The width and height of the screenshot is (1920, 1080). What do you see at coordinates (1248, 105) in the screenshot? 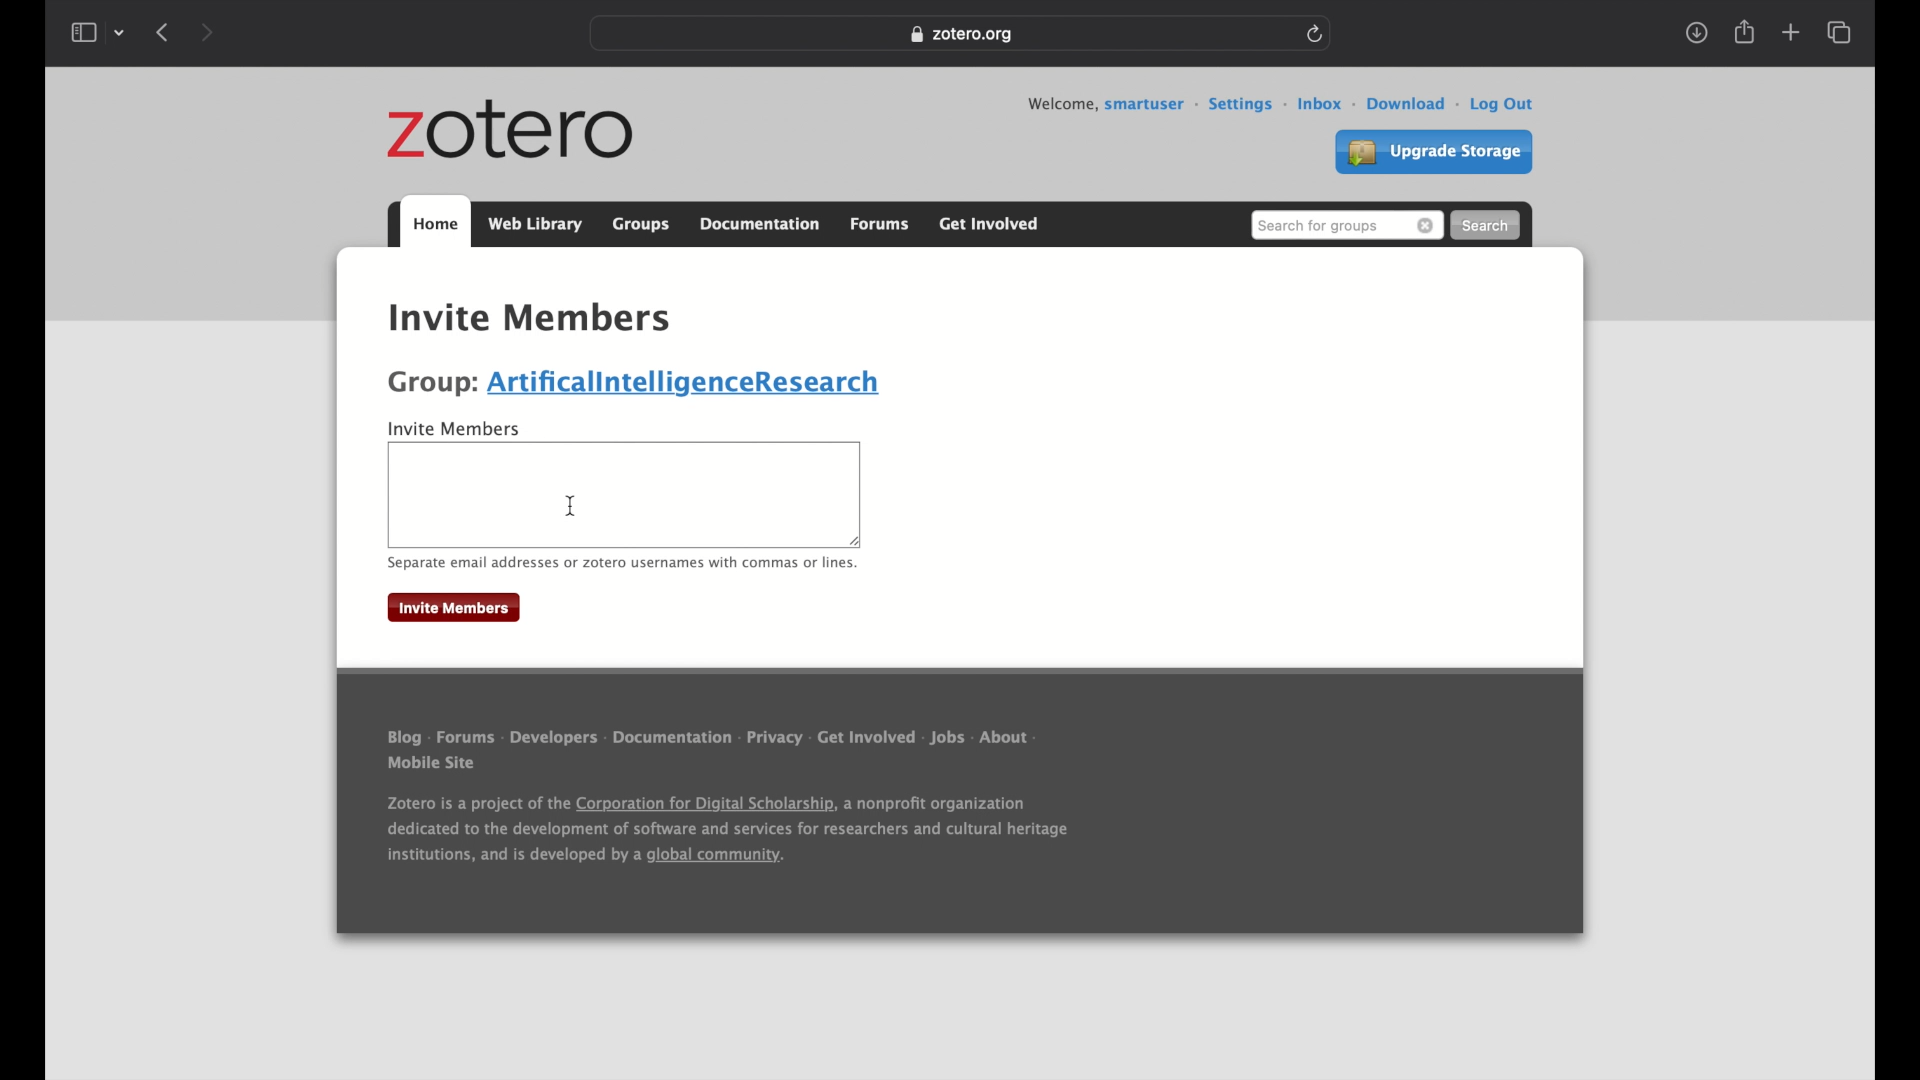
I see `settings` at bounding box center [1248, 105].